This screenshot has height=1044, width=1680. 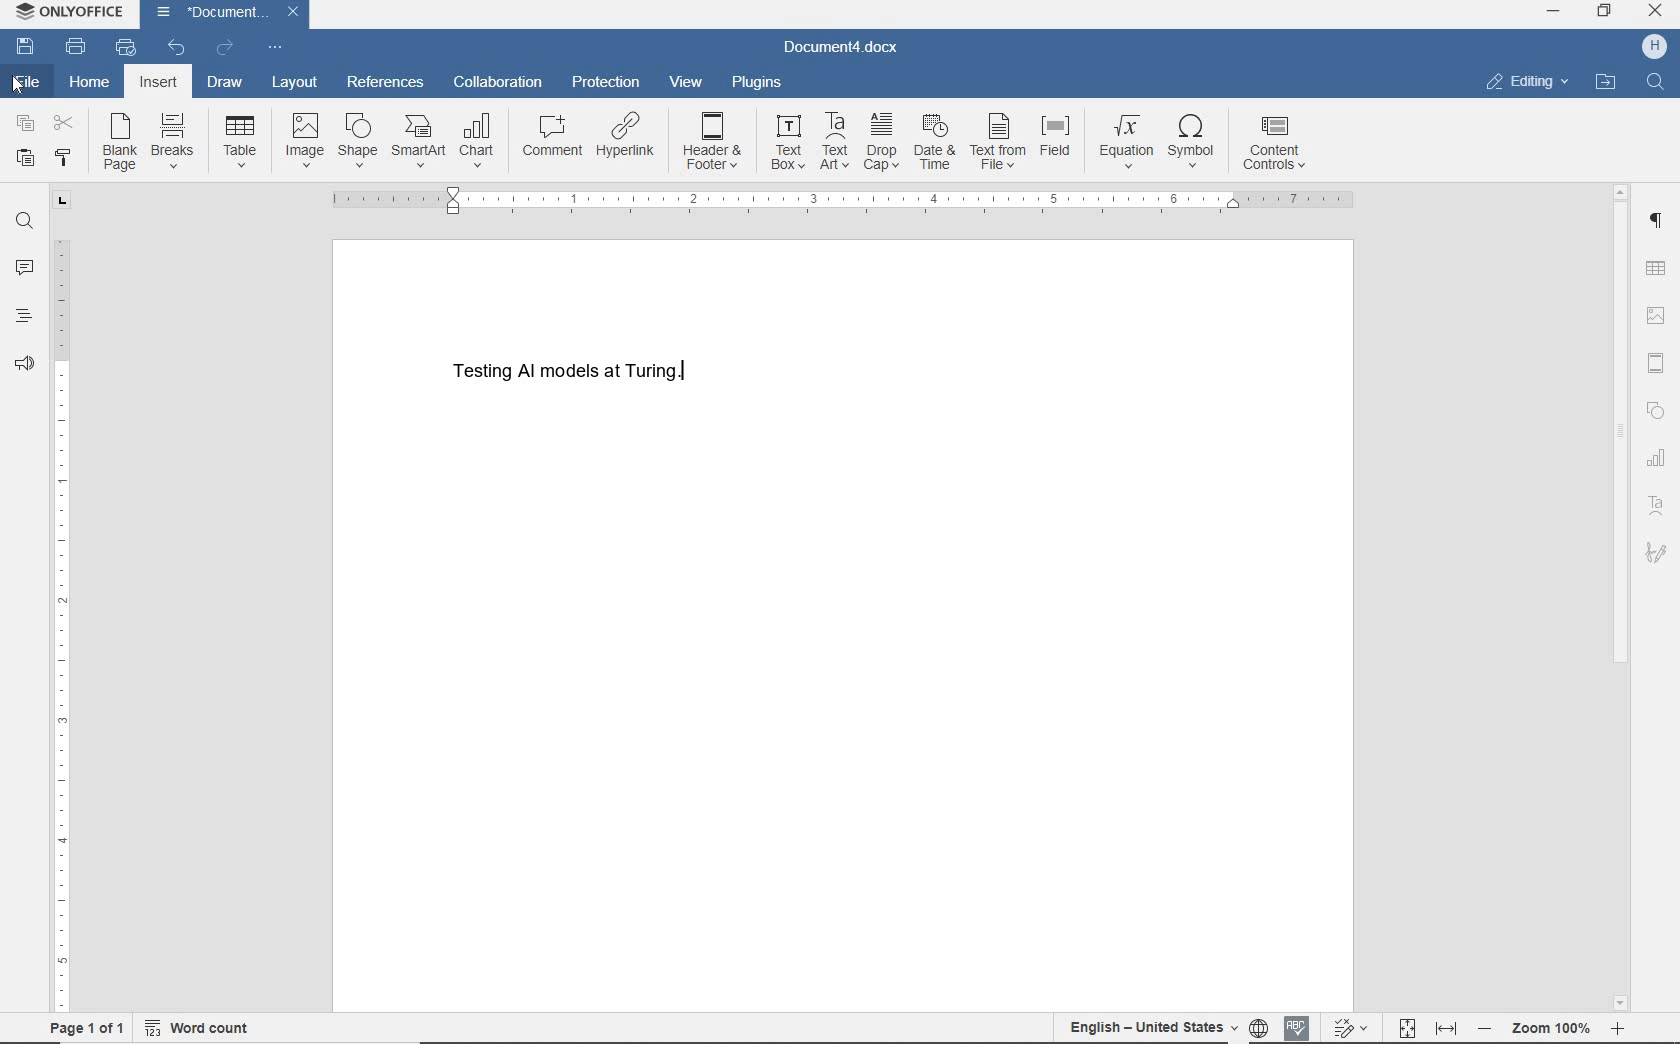 I want to click on page 1 of 1, so click(x=82, y=1031).